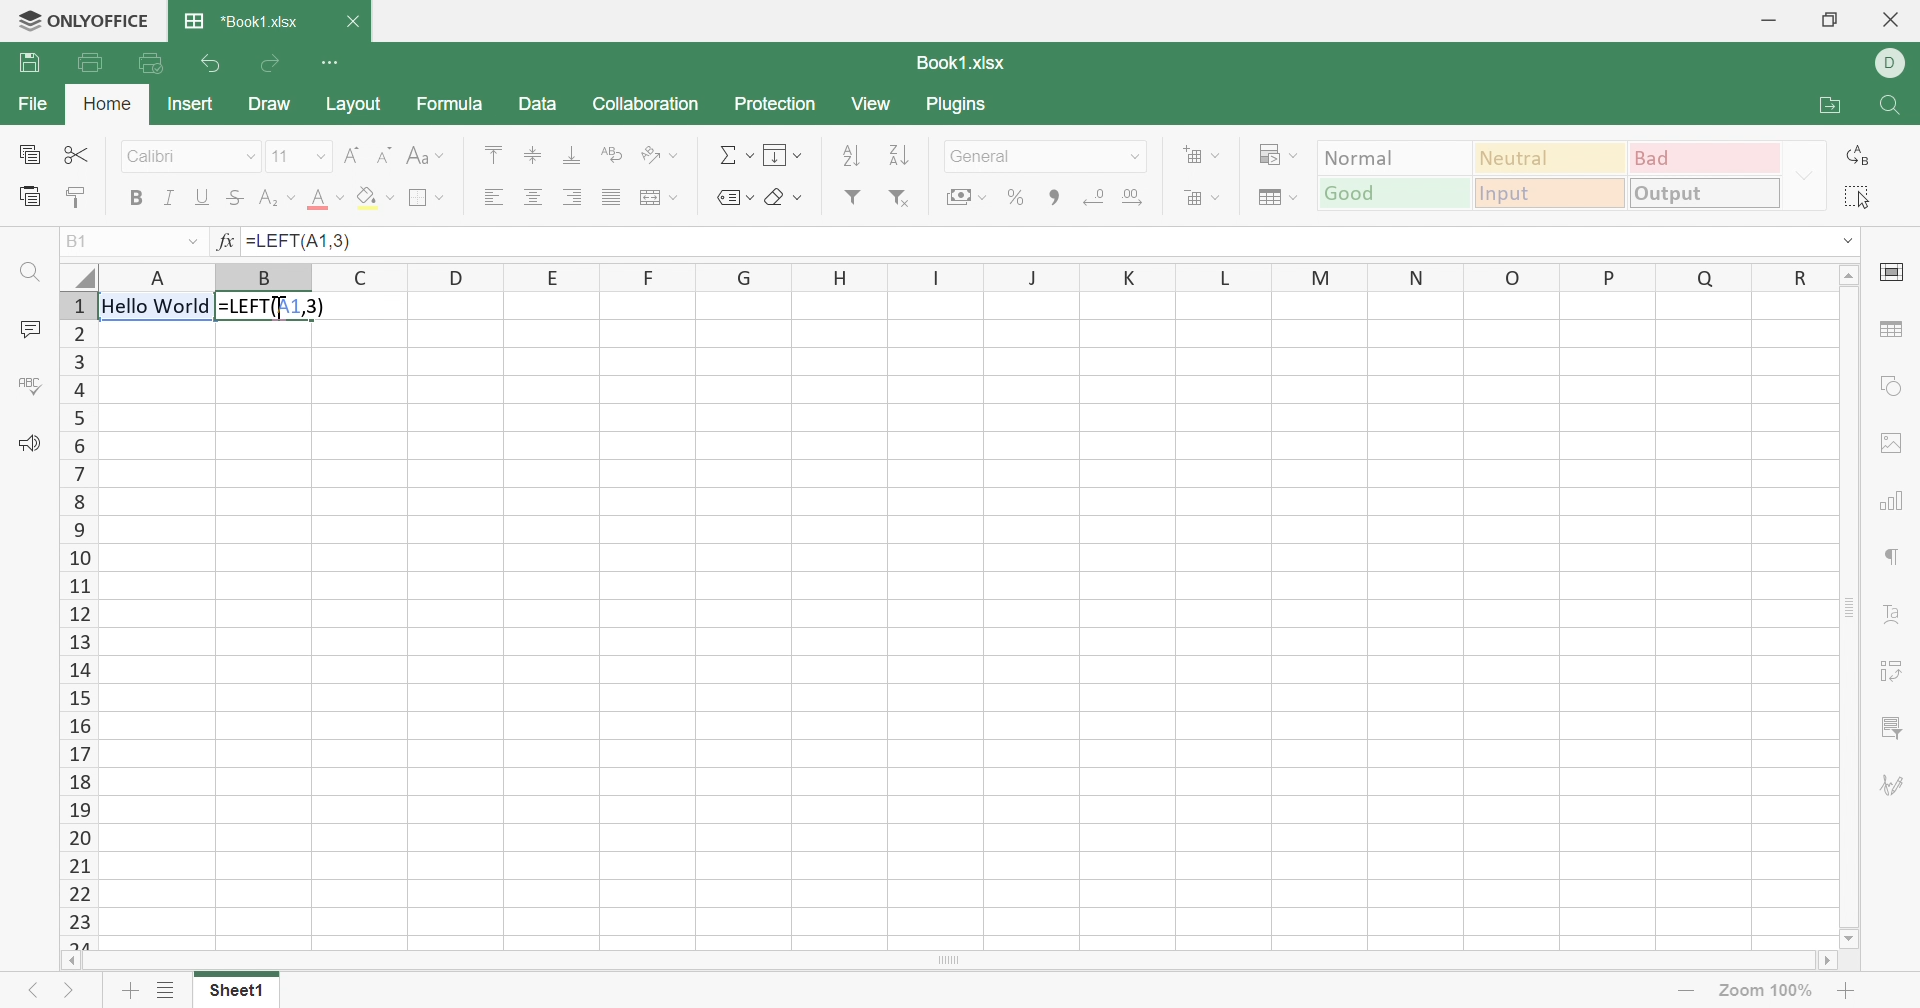 This screenshot has height=1008, width=1920. What do you see at coordinates (1895, 727) in the screenshot?
I see `Slicer settings` at bounding box center [1895, 727].